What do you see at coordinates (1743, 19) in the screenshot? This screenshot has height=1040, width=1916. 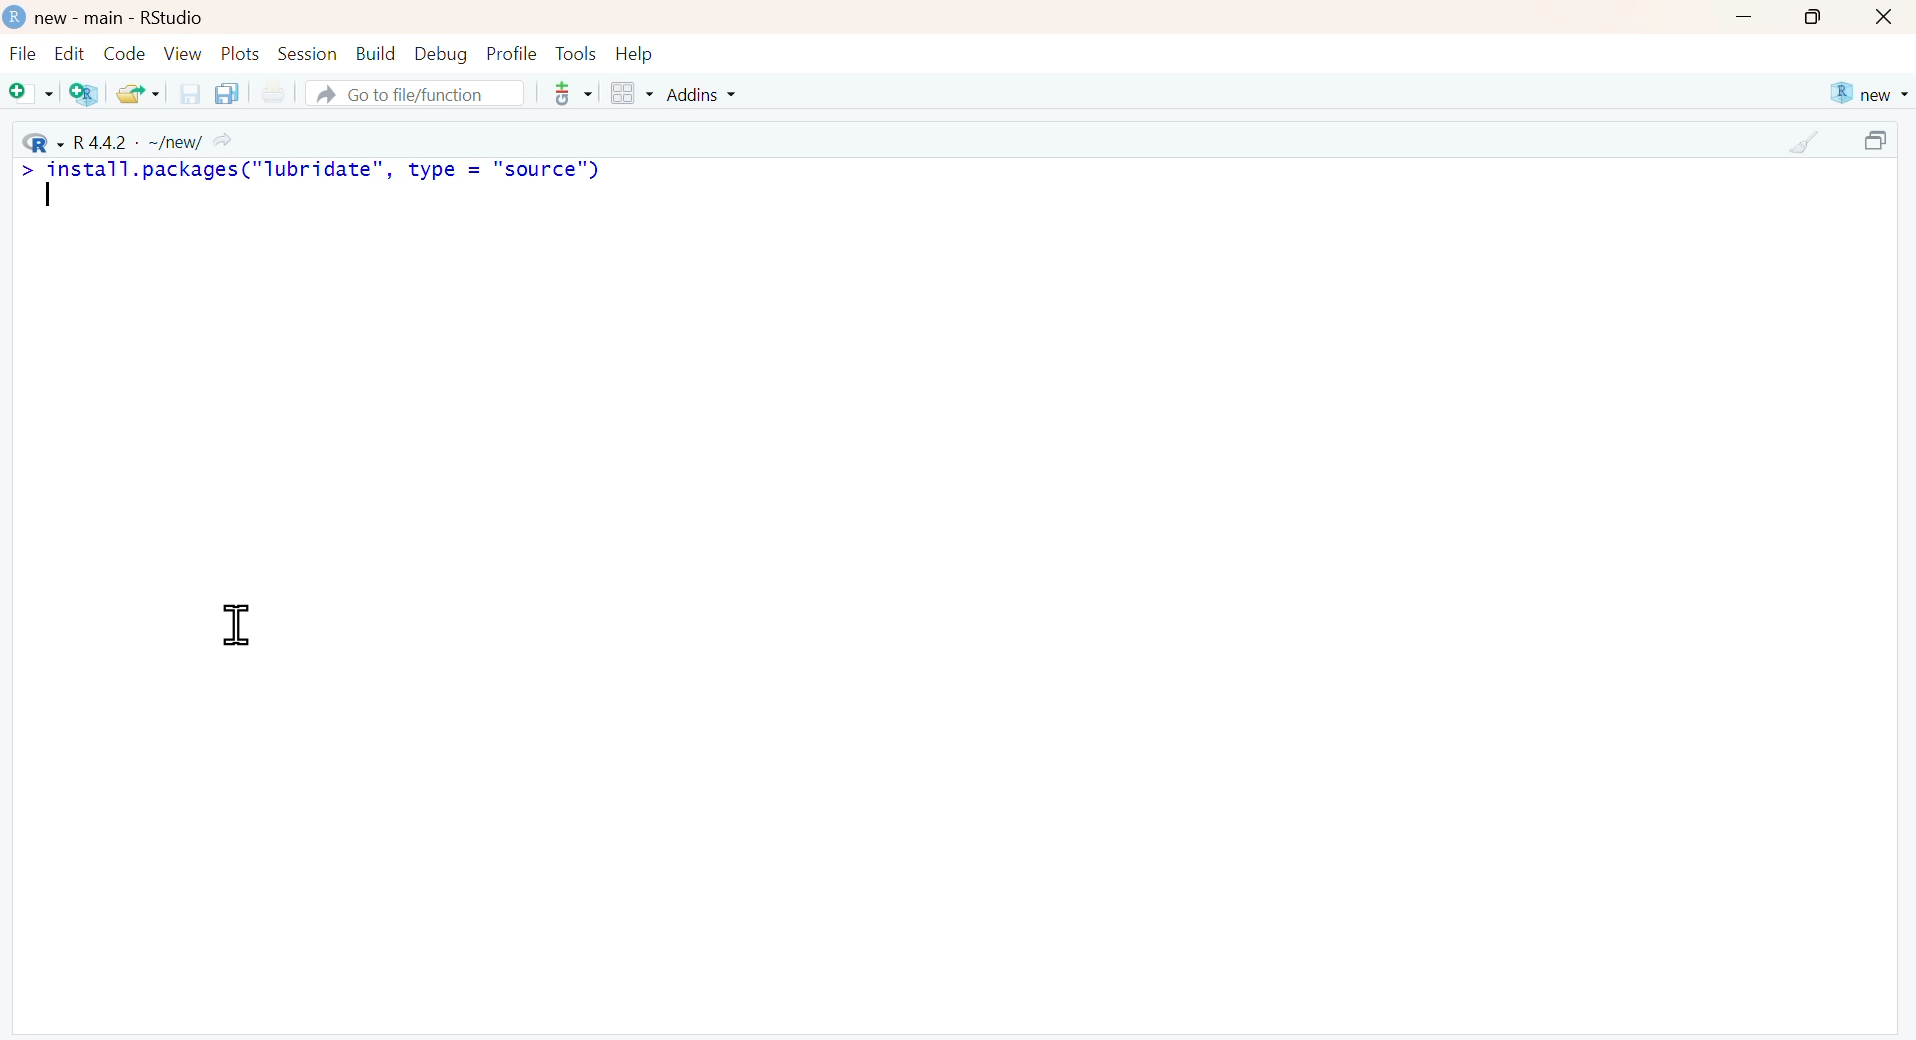 I see `minimize` at bounding box center [1743, 19].